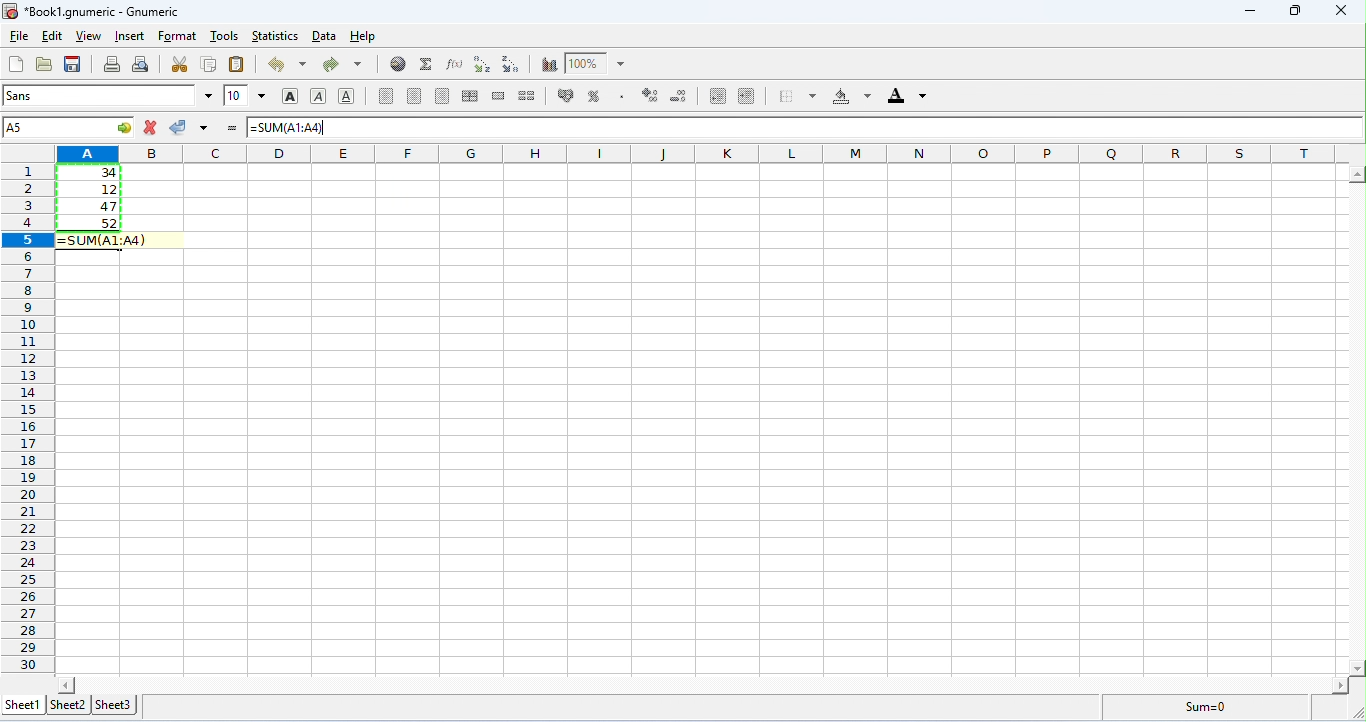 The width and height of the screenshot is (1366, 722). What do you see at coordinates (500, 96) in the screenshot?
I see `merge` at bounding box center [500, 96].